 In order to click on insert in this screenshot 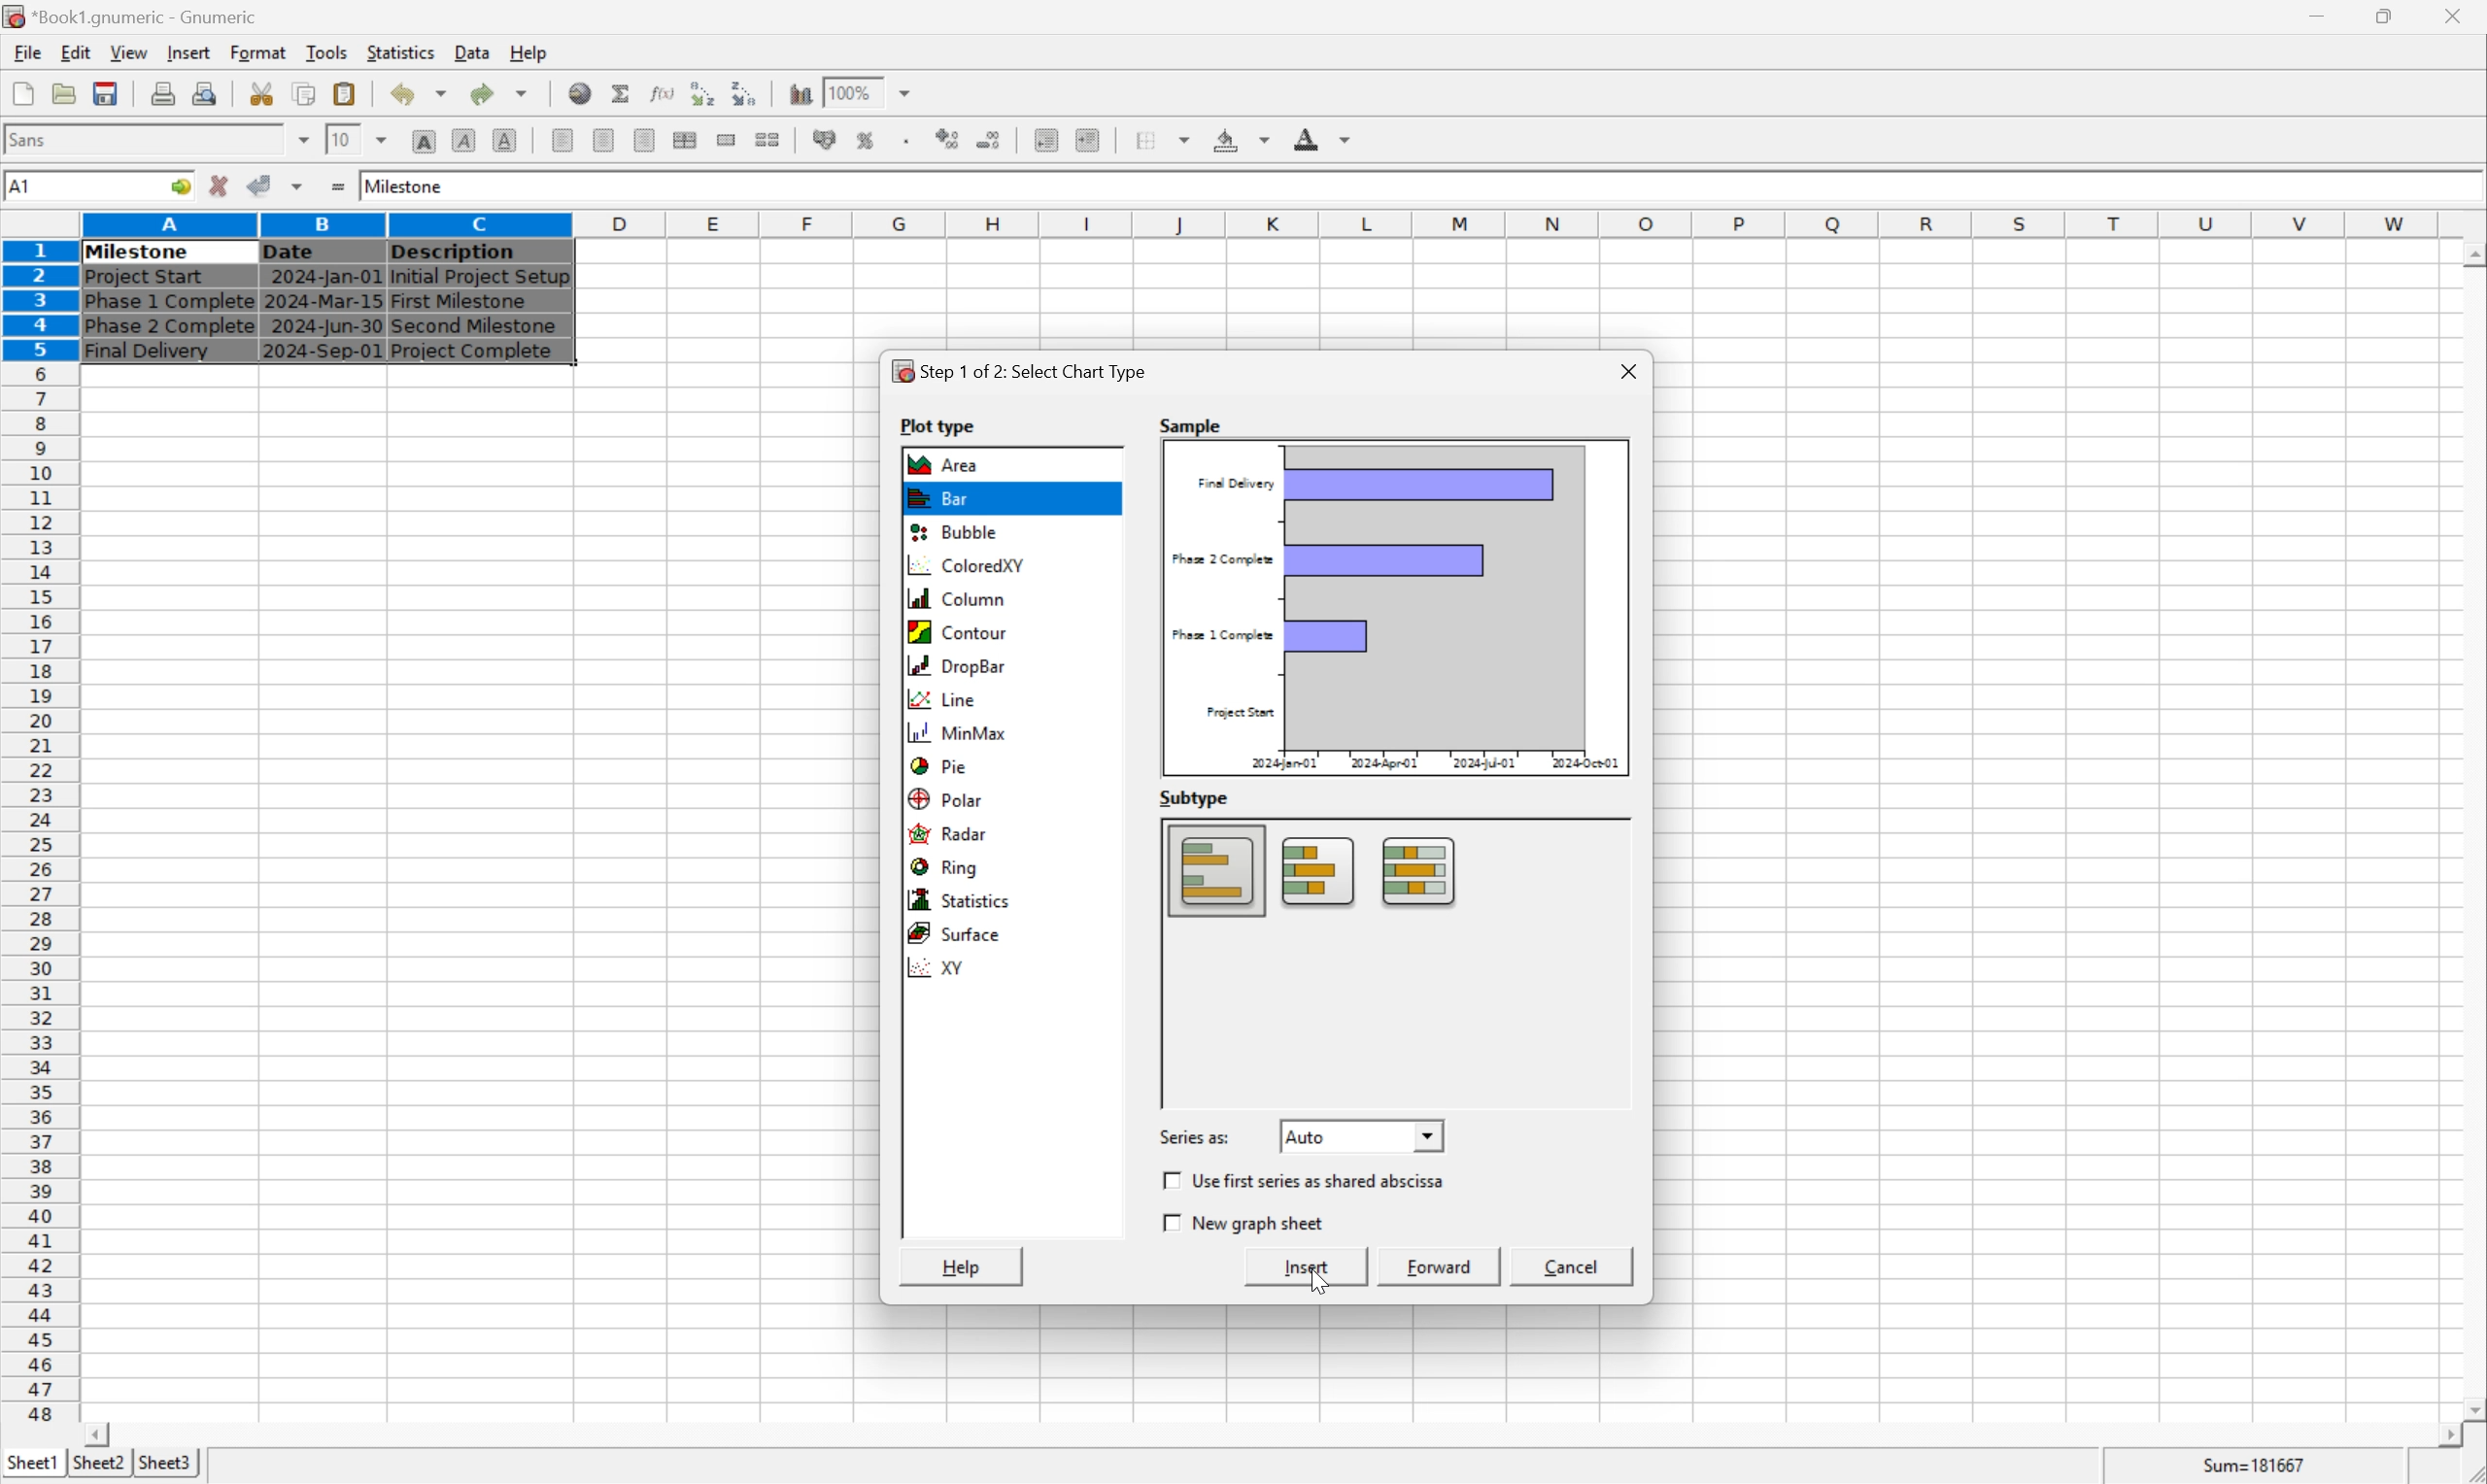, I will do `click(1311, 1268)`.